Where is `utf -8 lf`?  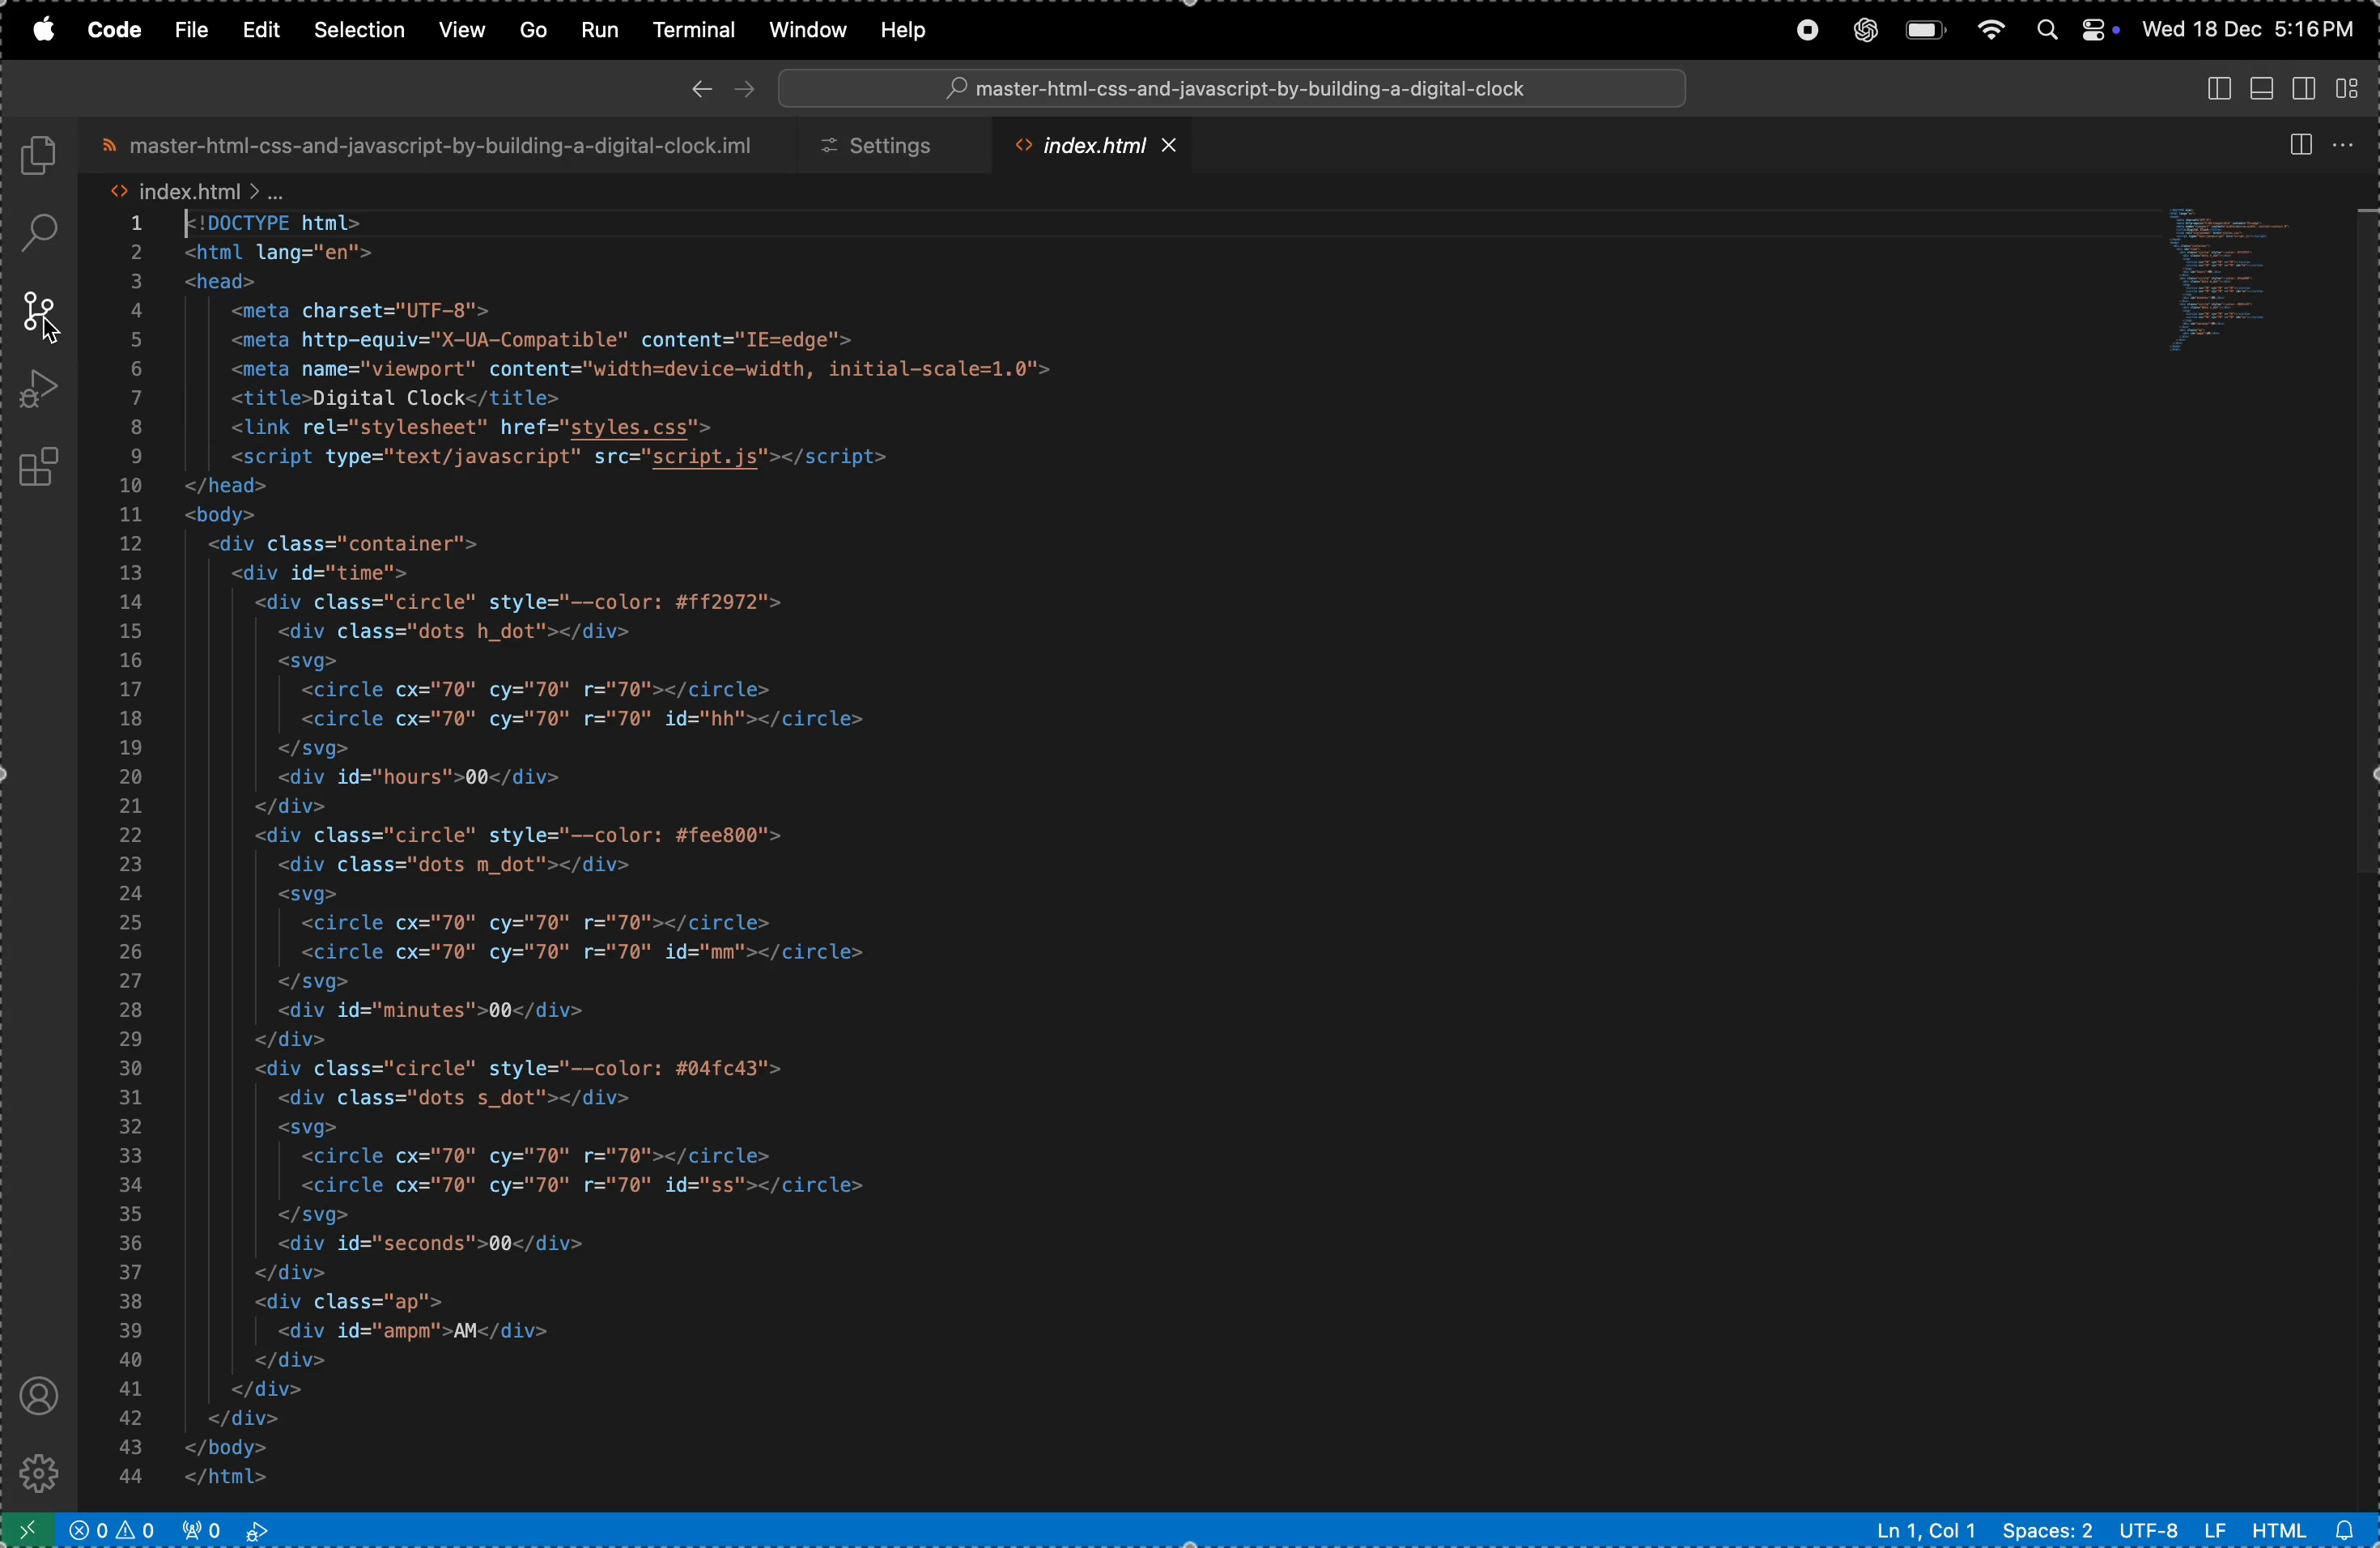 utf -8 lf is located at coordinates (2171, 1529).